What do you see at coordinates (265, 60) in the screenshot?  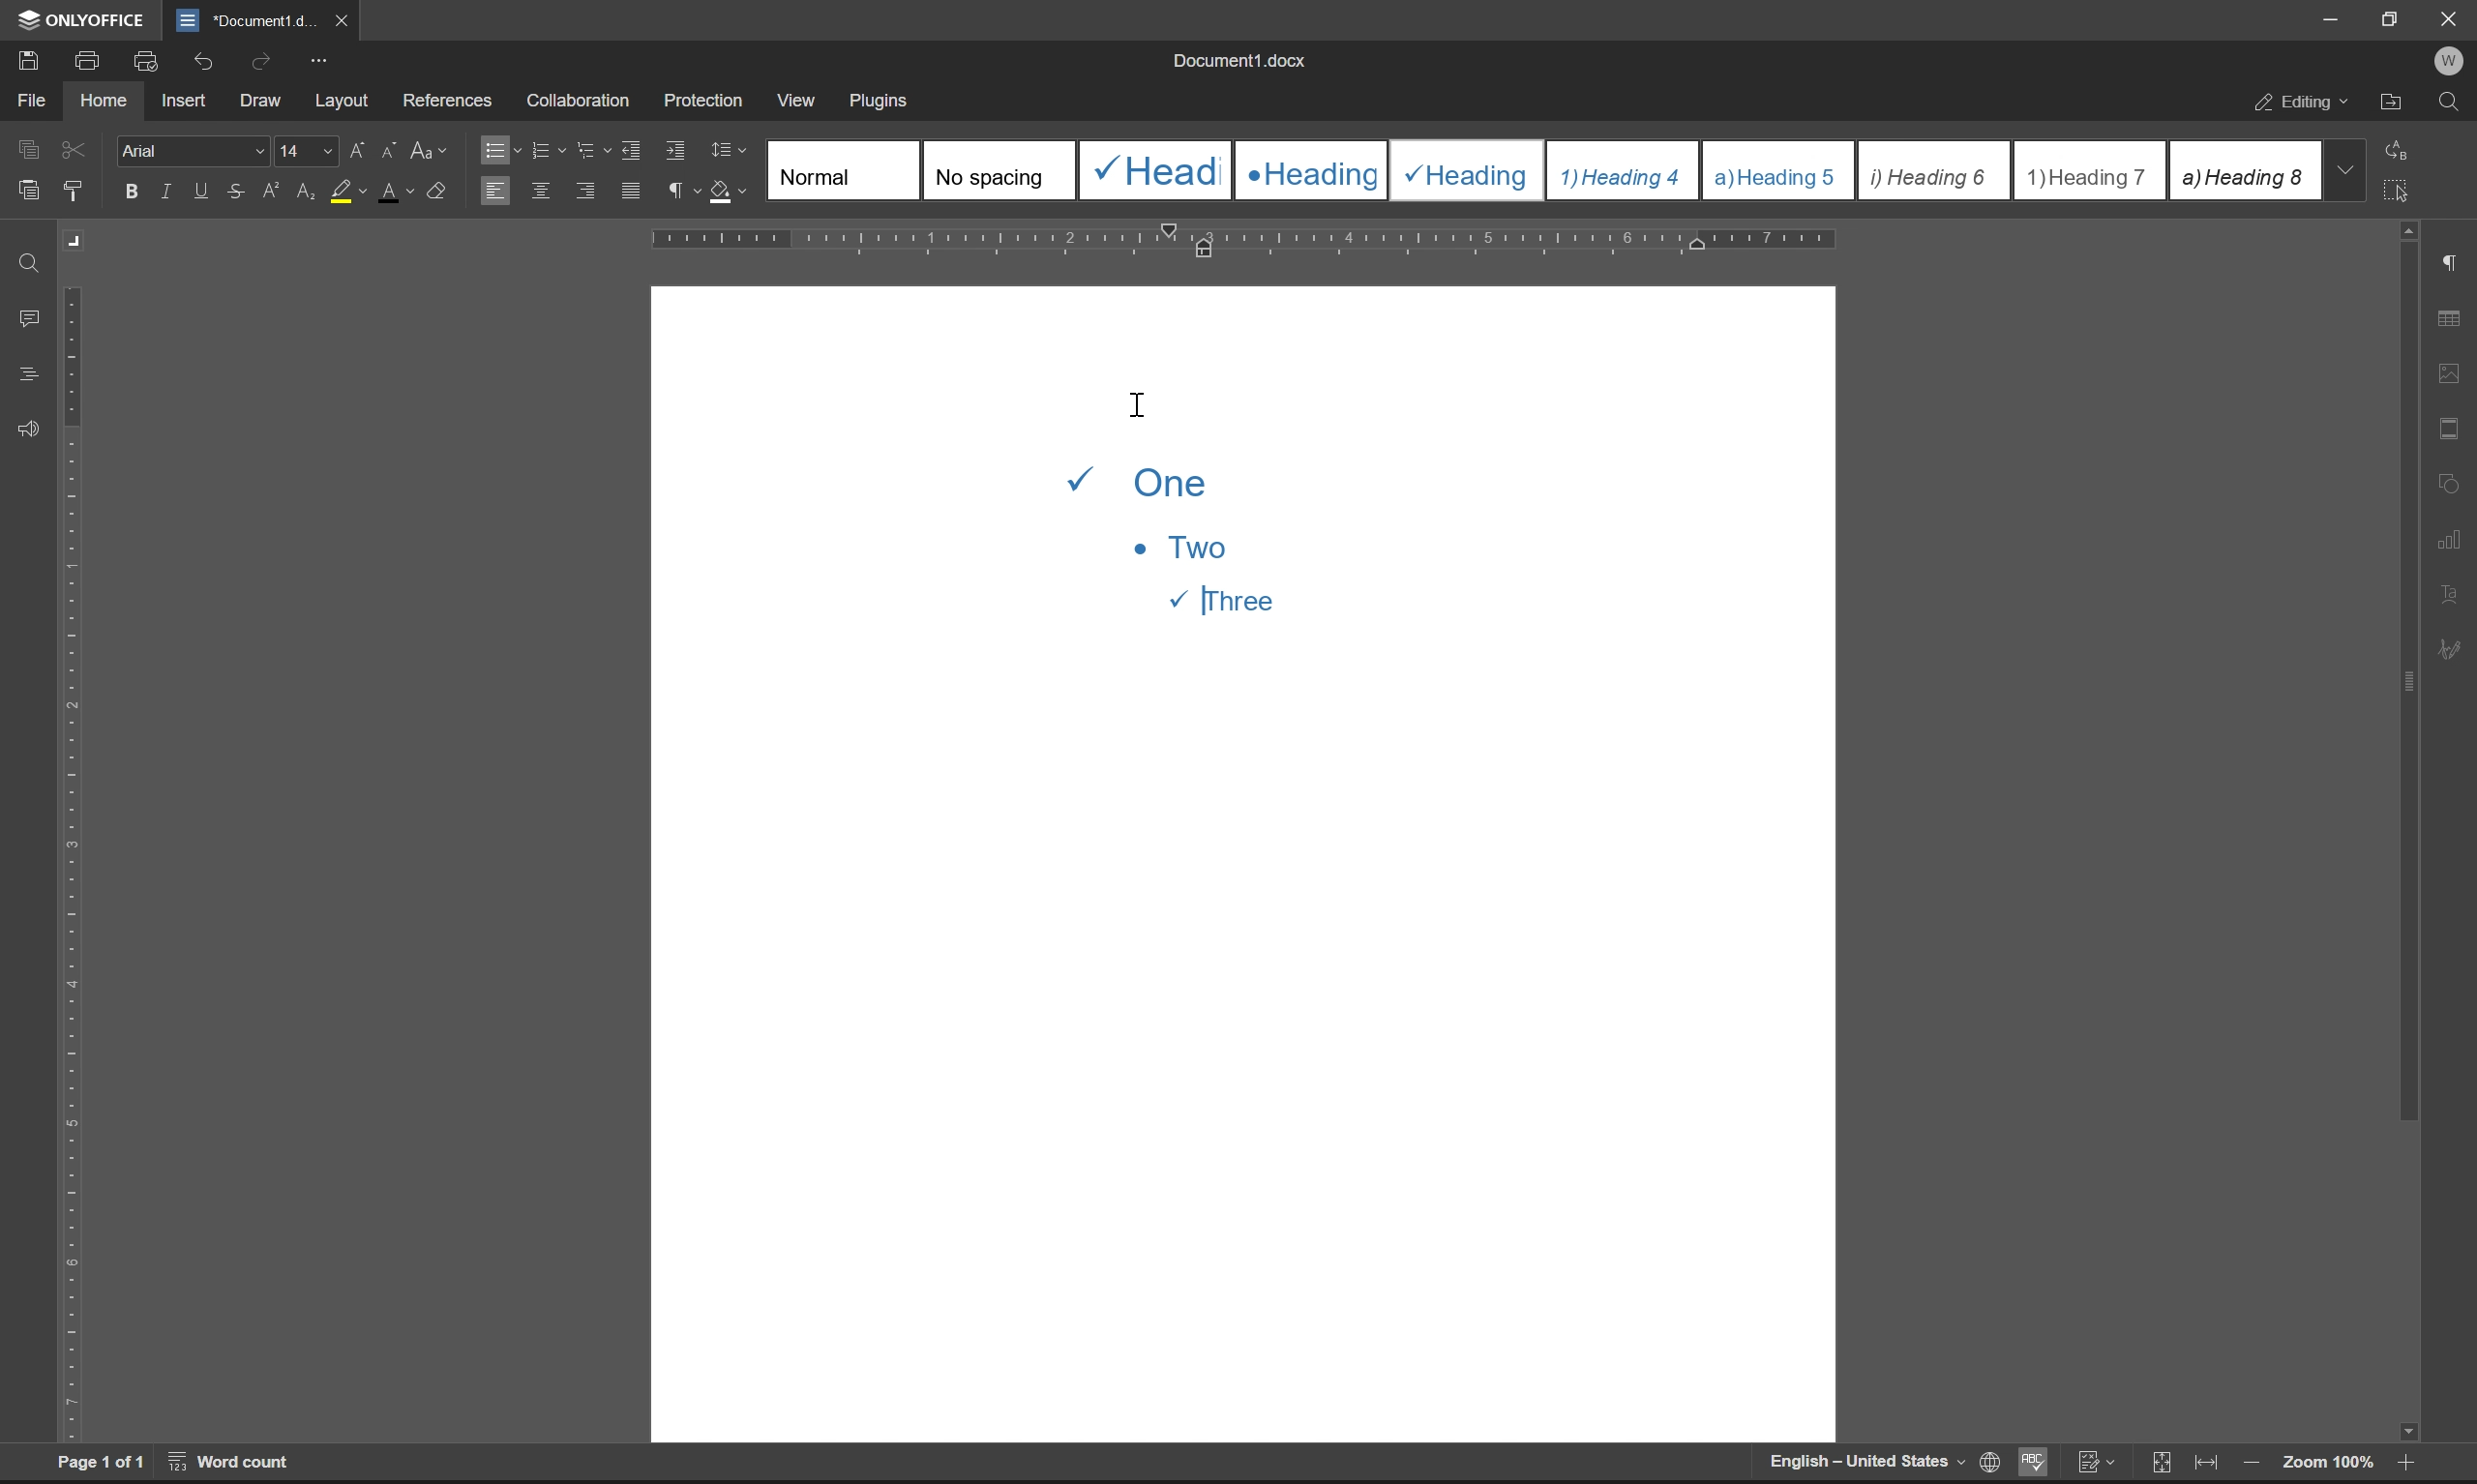 I see `redo` at bounding box center [265, 60].